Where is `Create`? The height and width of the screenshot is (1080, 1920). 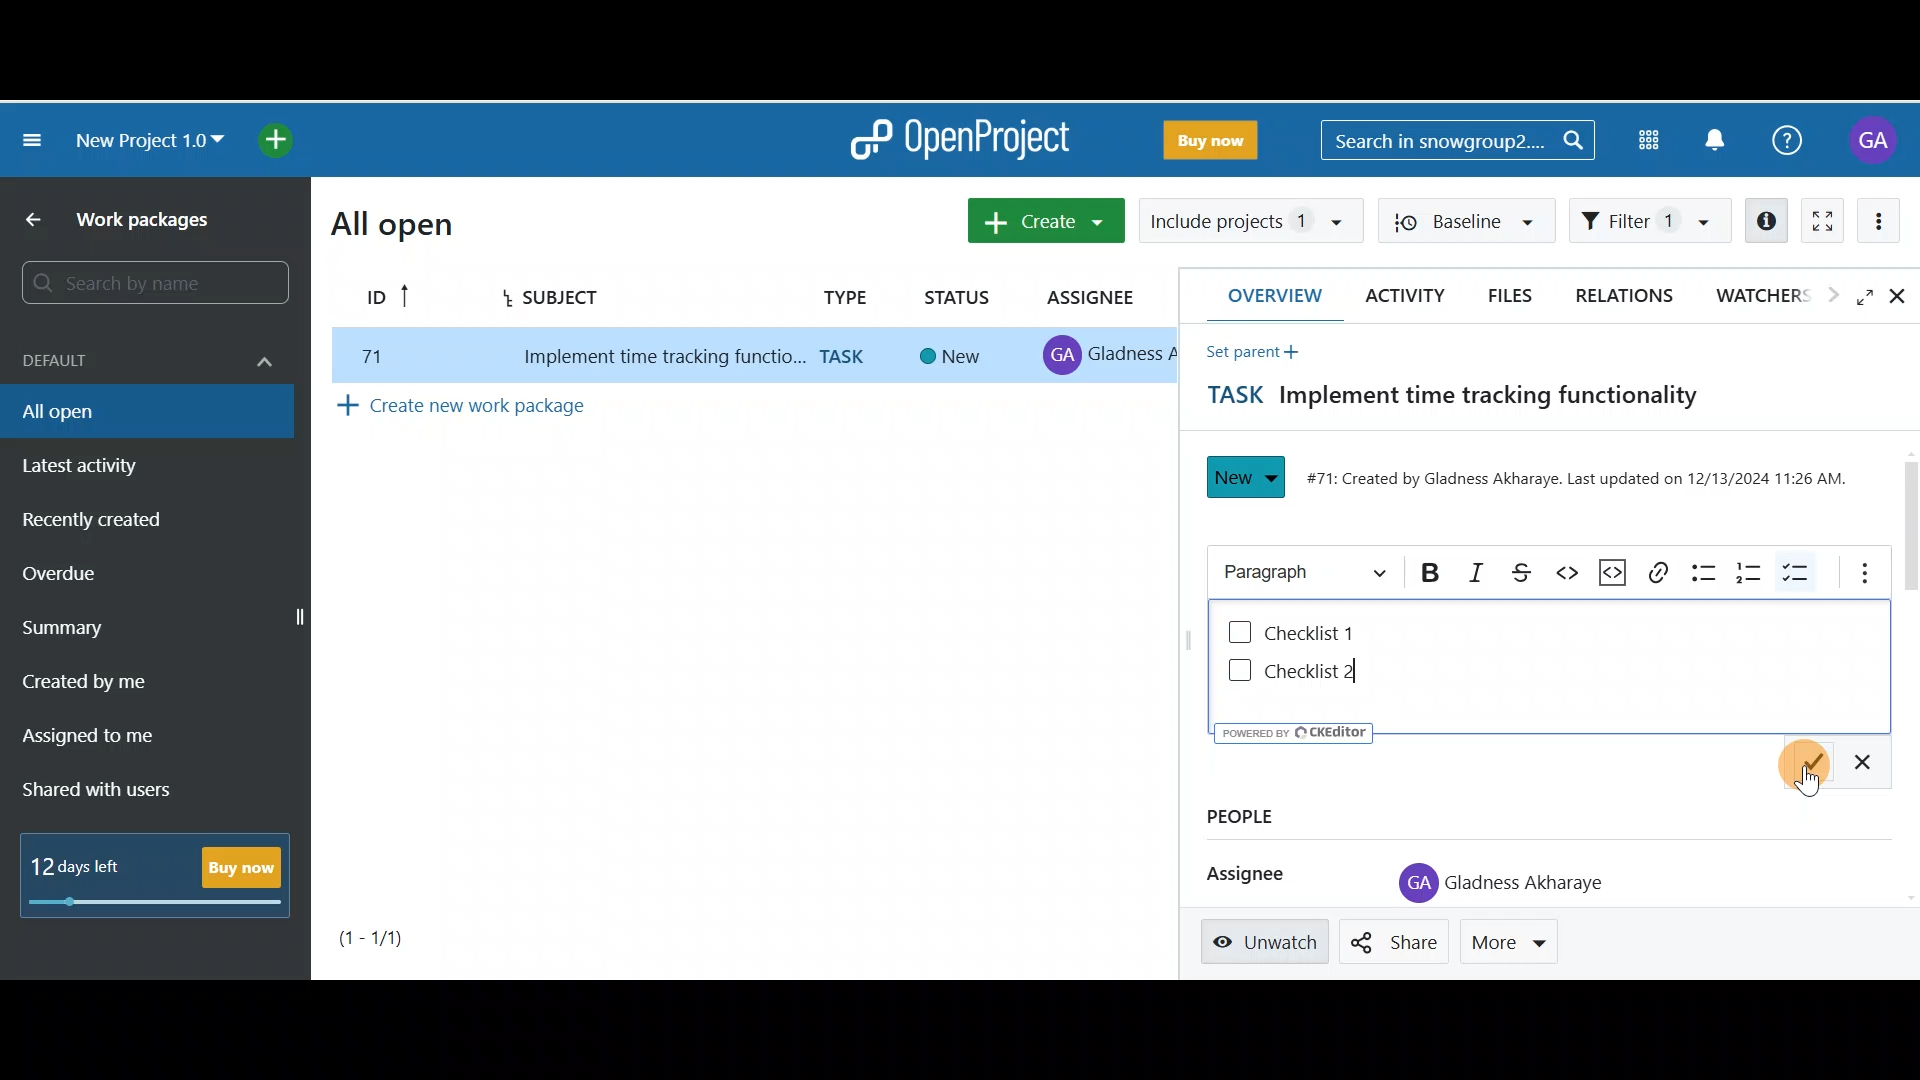
Create is located at coordinates (1039, 217).